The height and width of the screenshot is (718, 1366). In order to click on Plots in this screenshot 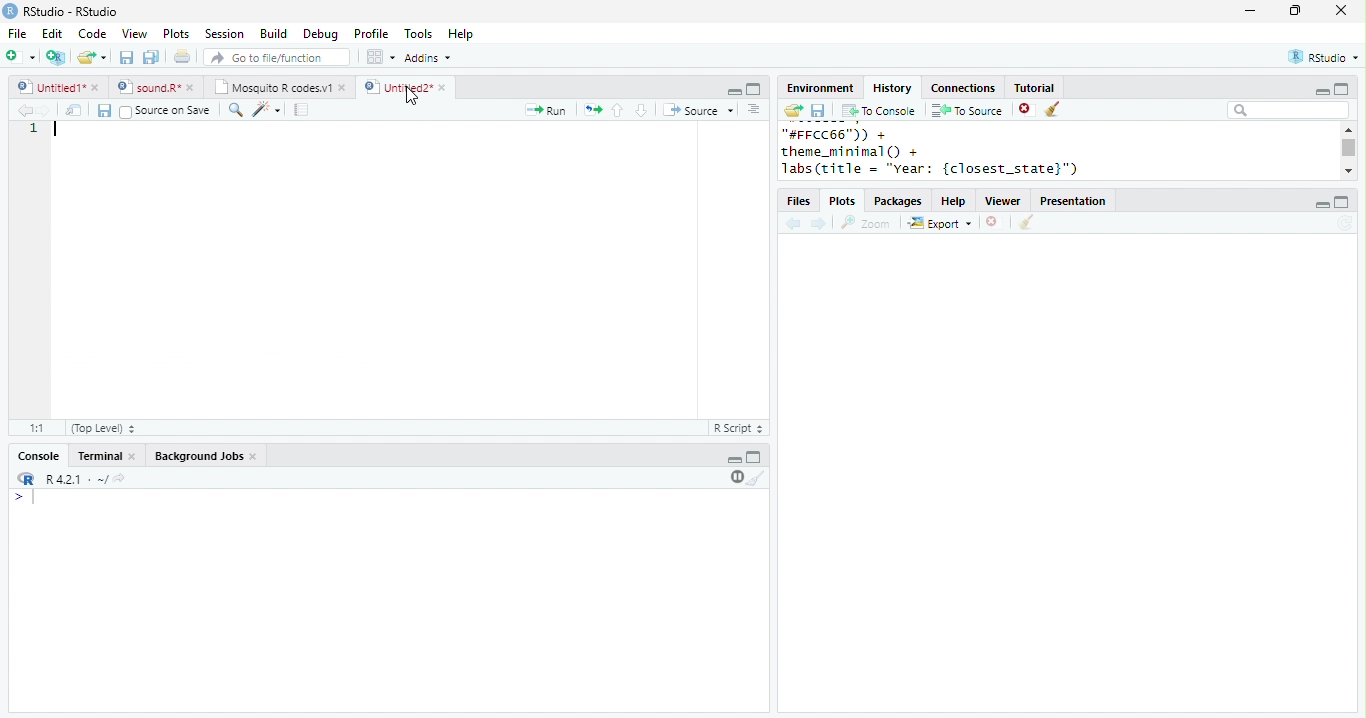, I will do `click(844, 202)`.